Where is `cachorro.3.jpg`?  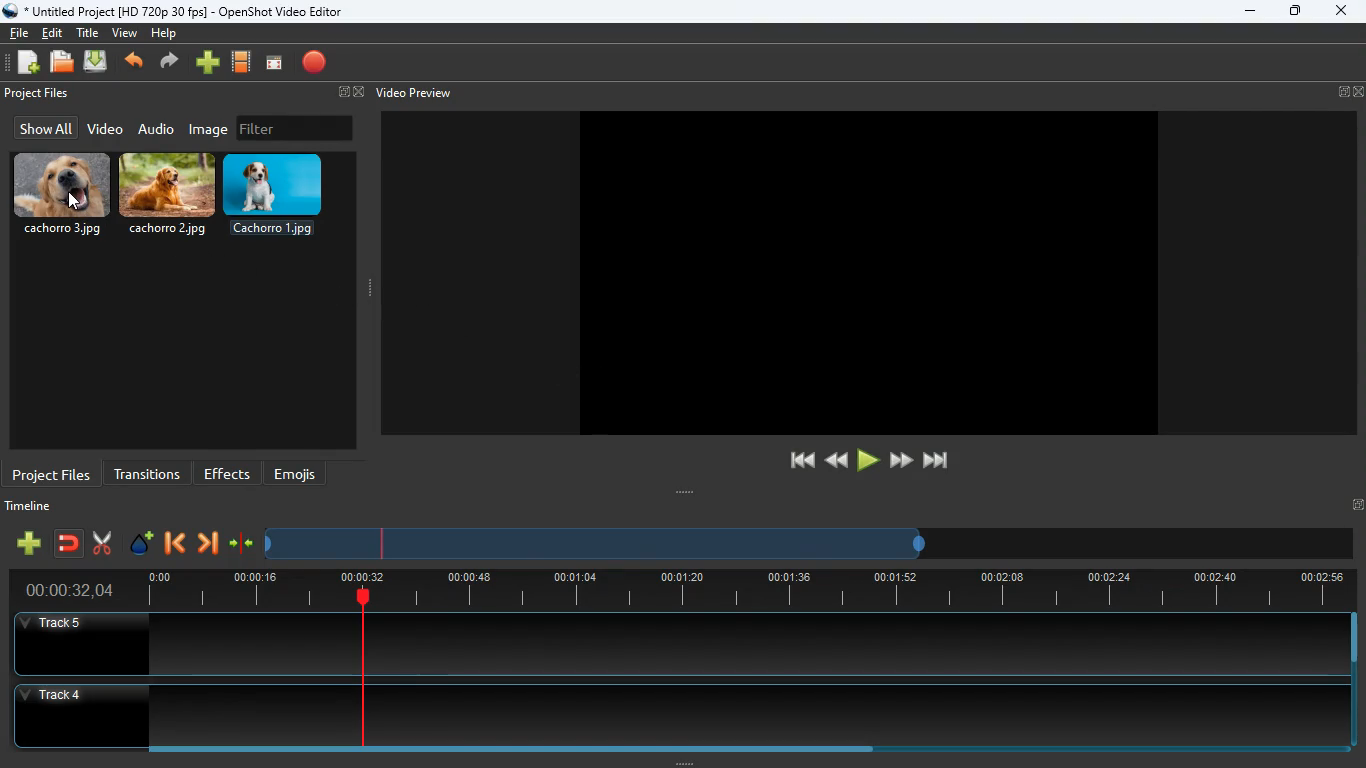 cachorro.3.jpg is located at coordinates (60, 196).